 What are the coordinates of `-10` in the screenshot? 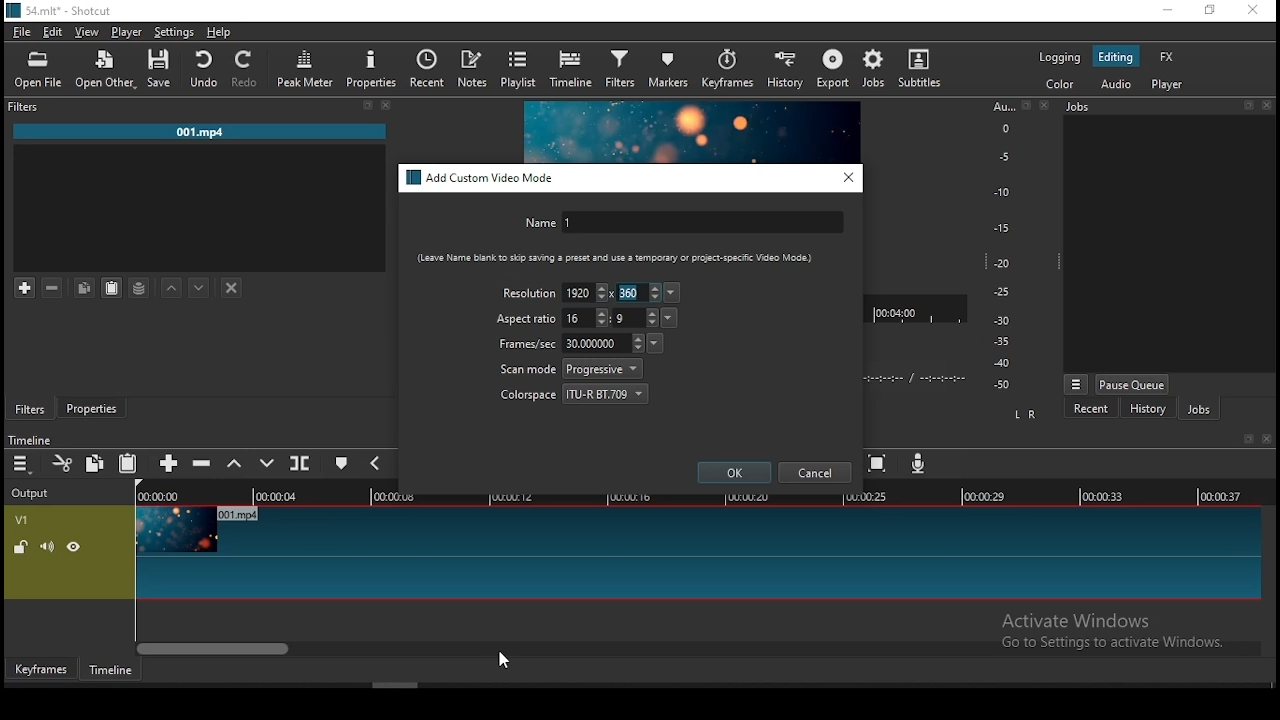 It's located at (1000, 192).